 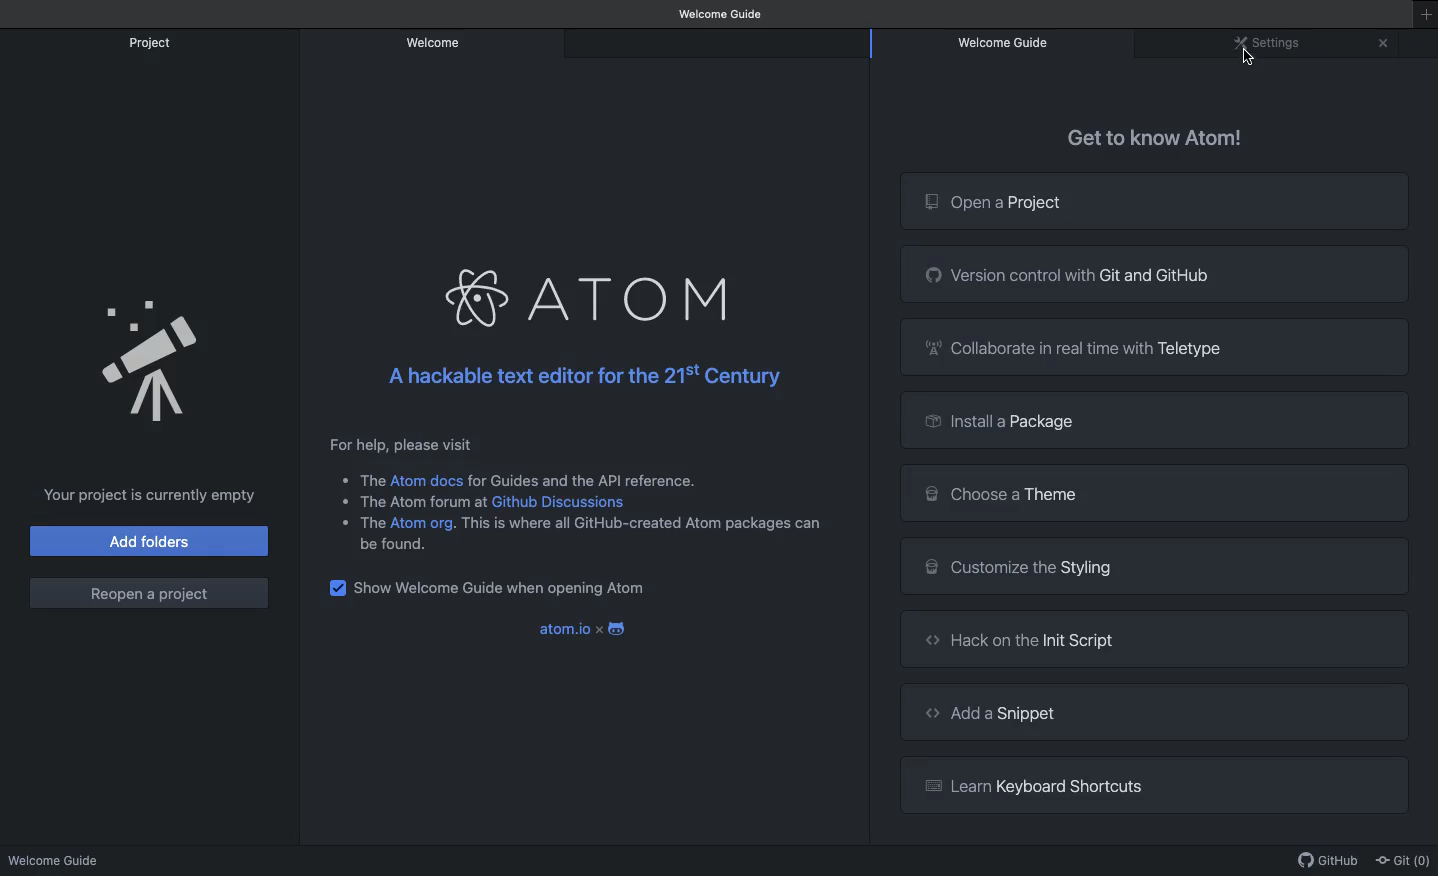 I want to click on  Github Discussions, so click(x=563, y=500).